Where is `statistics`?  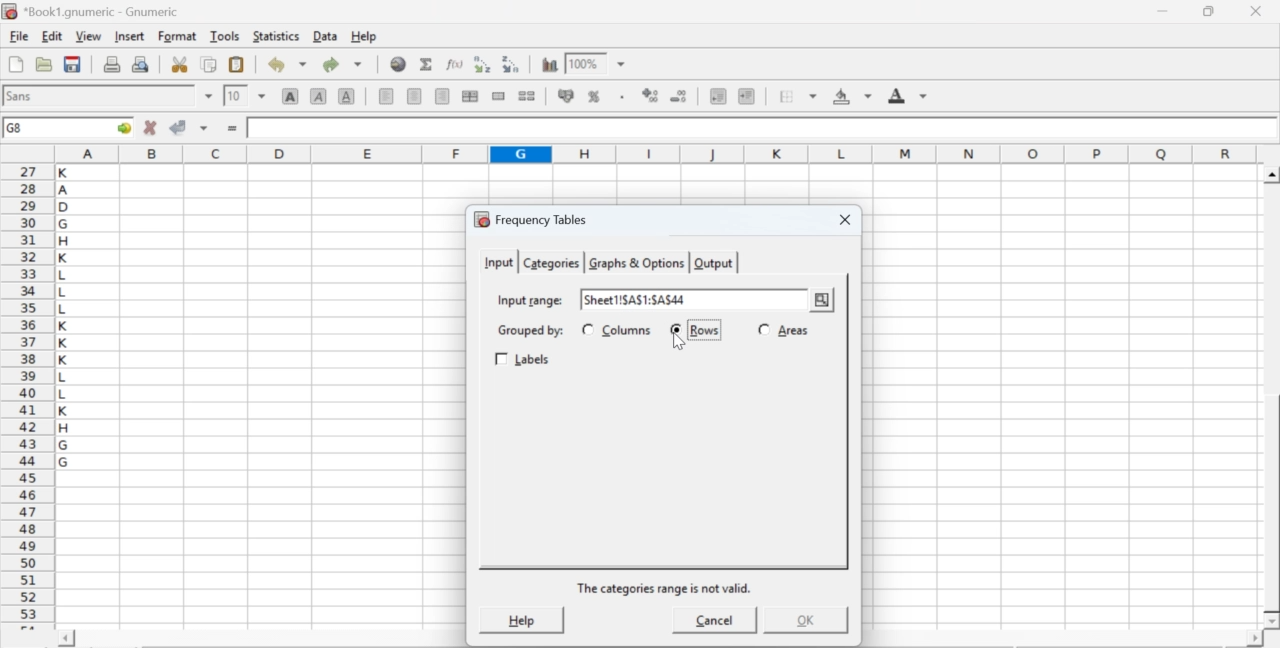
statistics is located at coordinates (274, 36).